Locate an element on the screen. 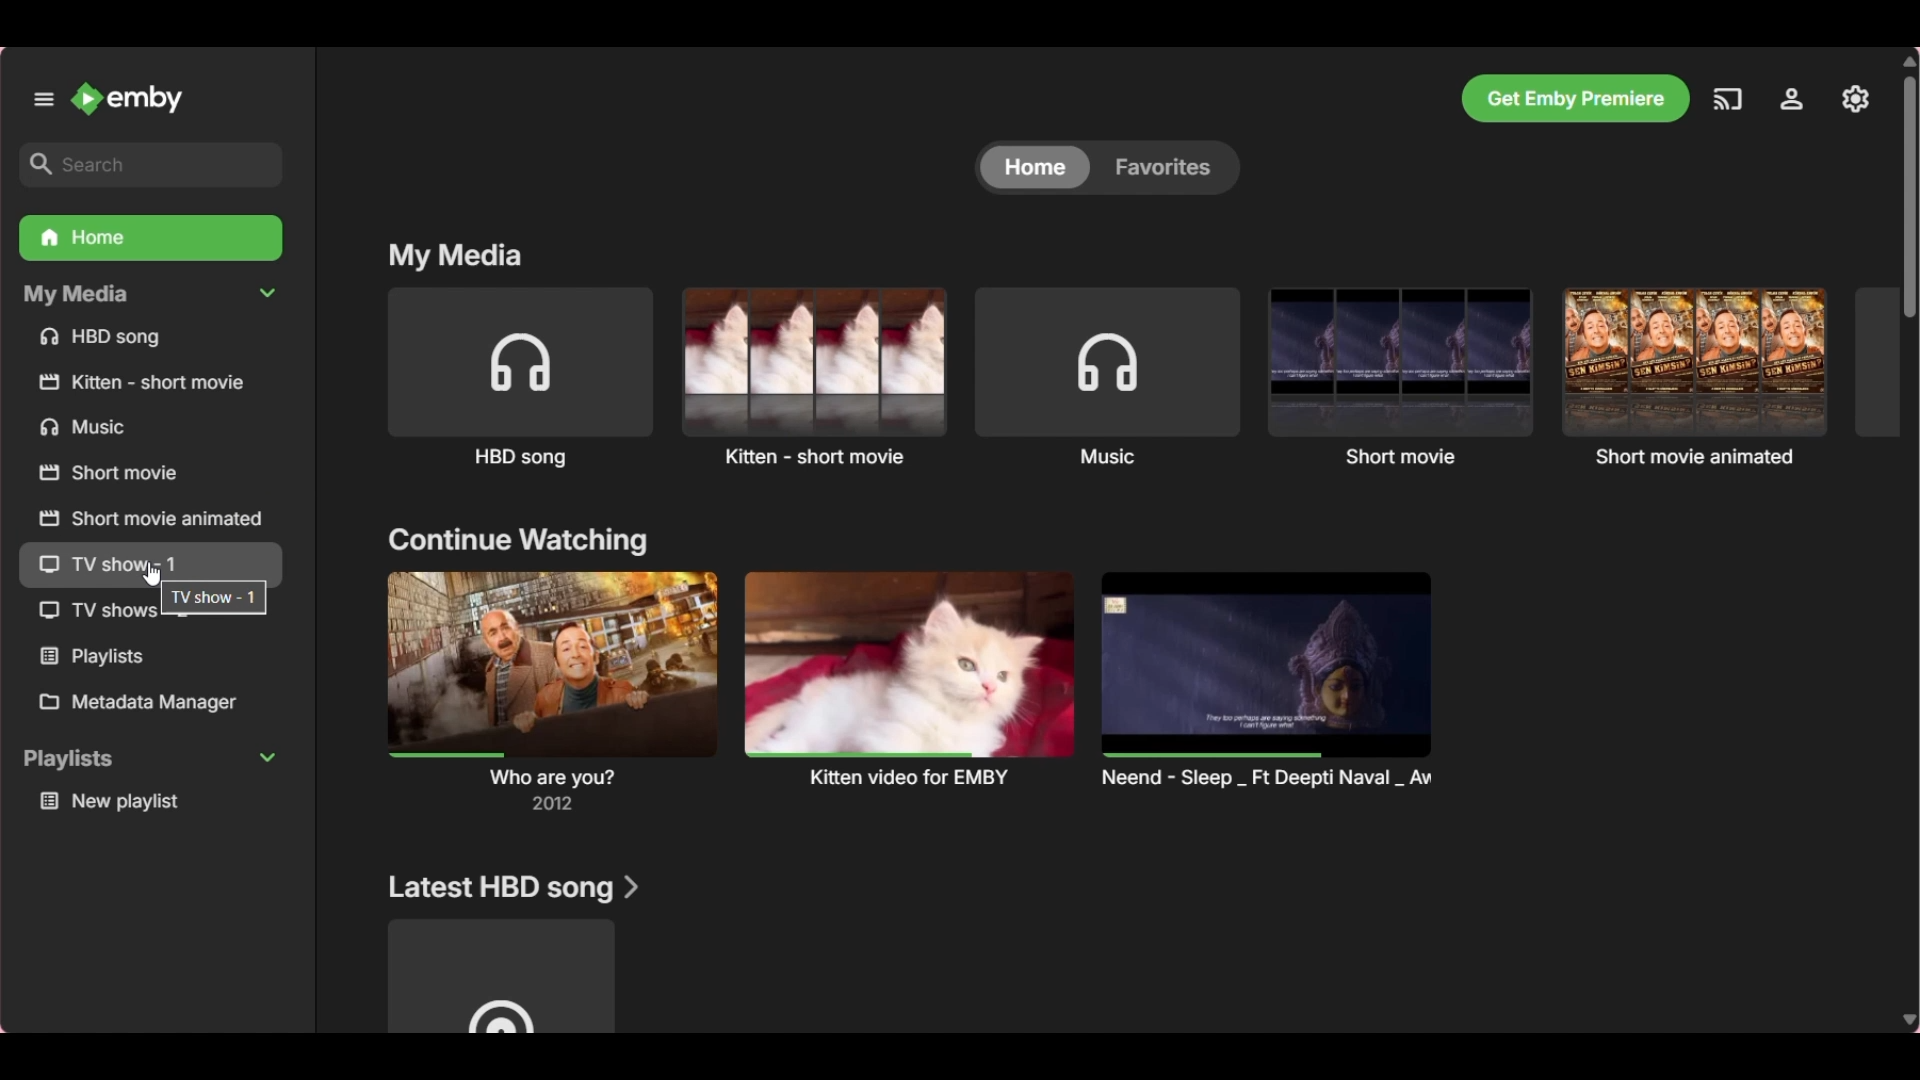  Cursor is located at coordinates (151, 573).